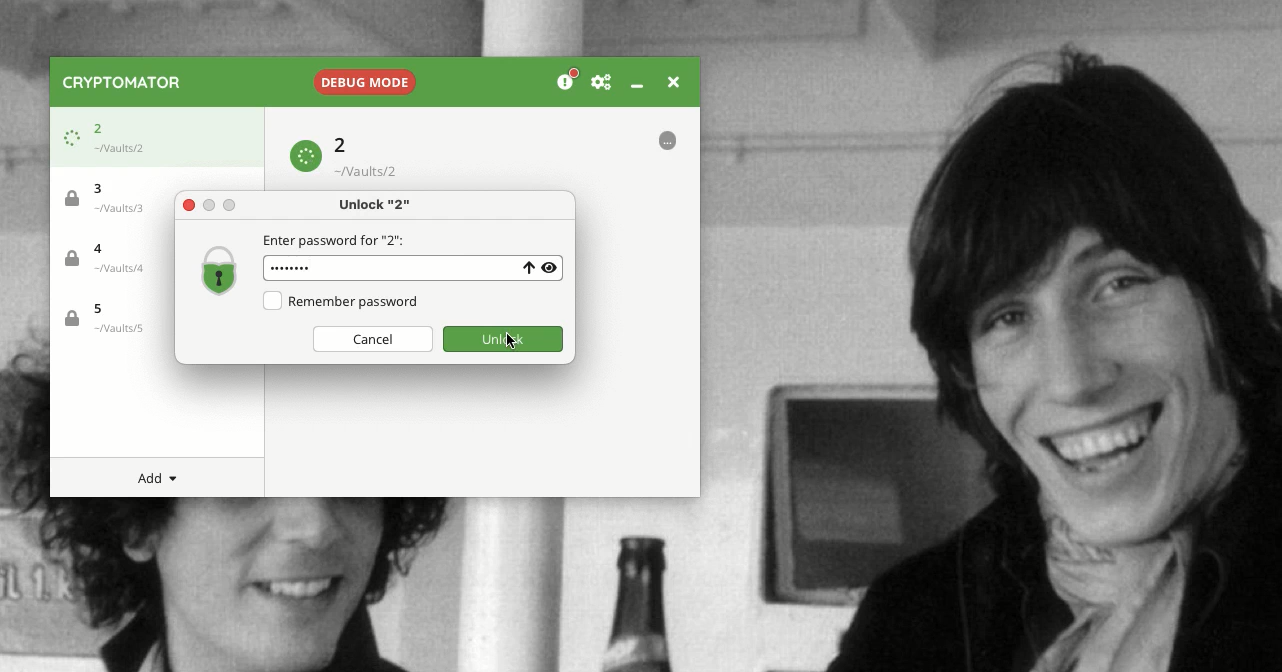 The height and width of the screenshot is (672, 1282). I want to click on Vault 4, so click(112, 261).